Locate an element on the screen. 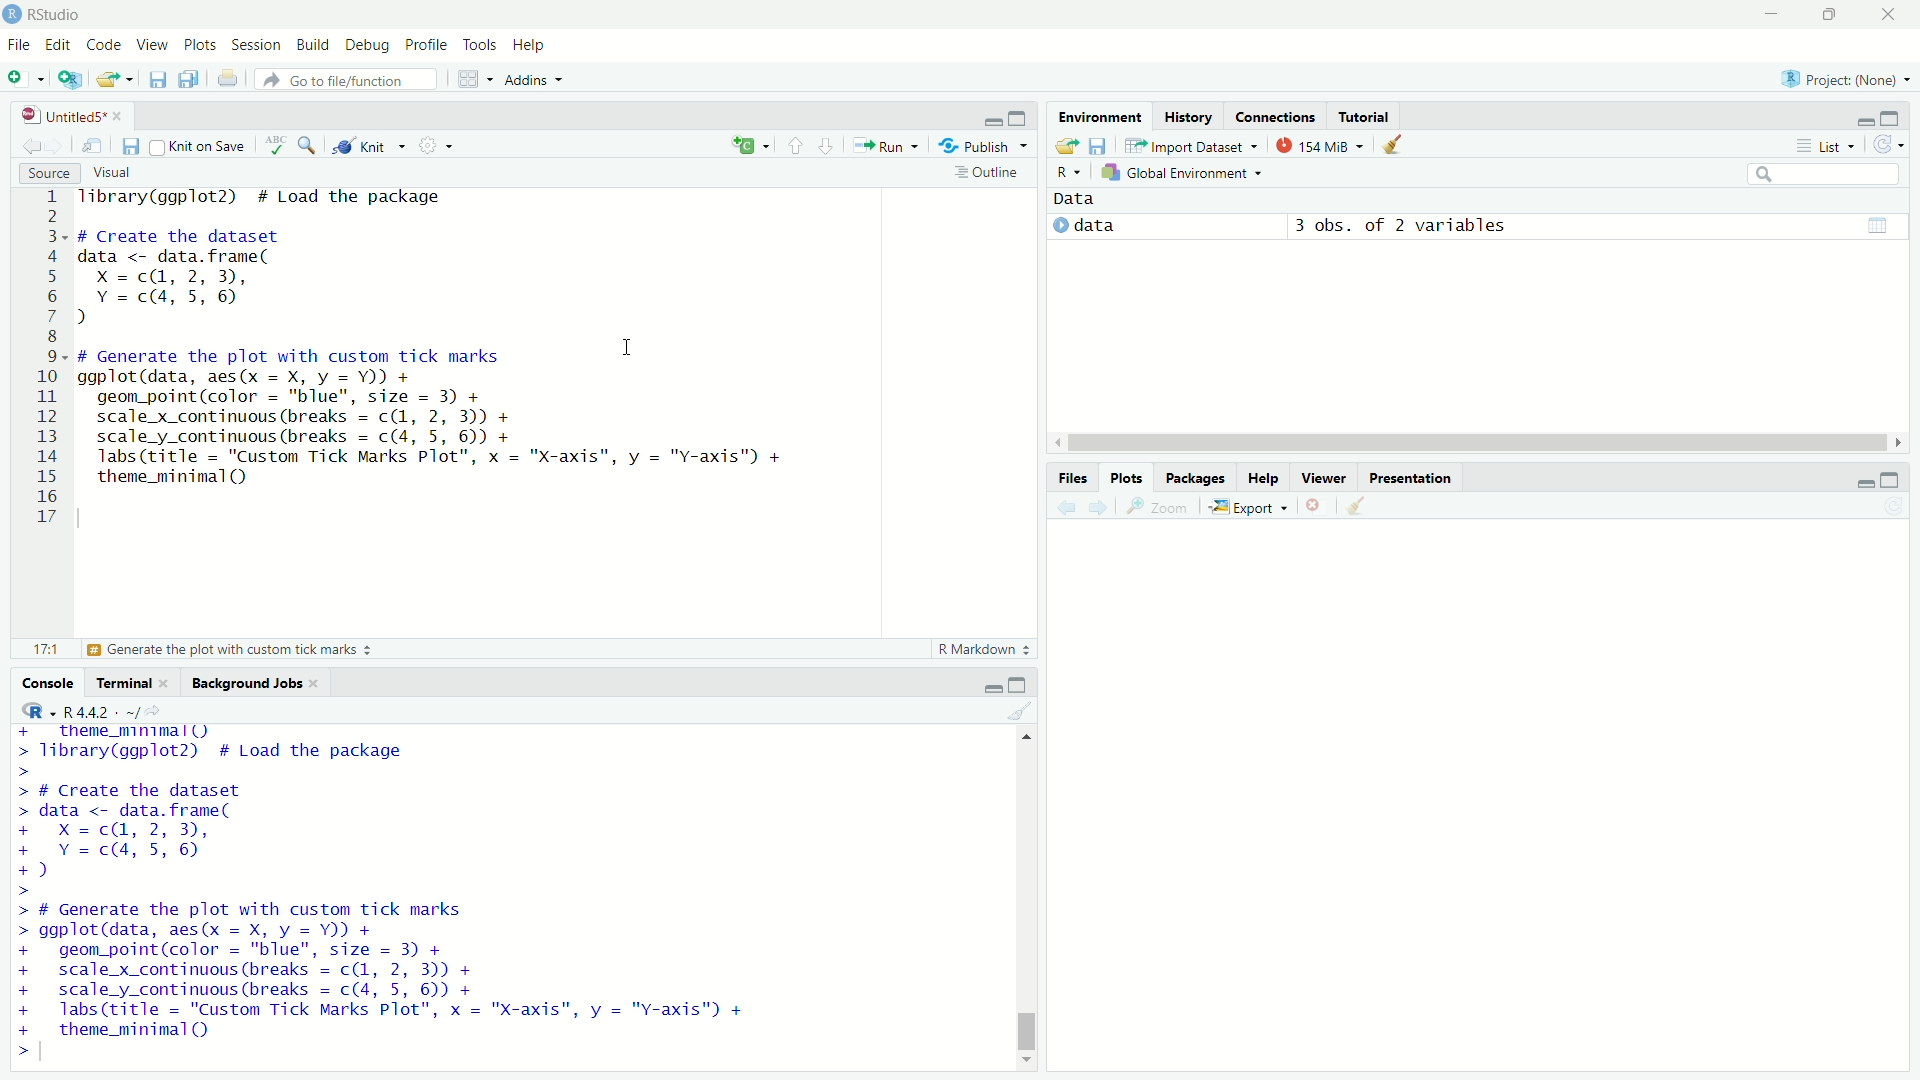 This screenshot has height=1080, width=1920. list is located at coordinates (1826, 145).